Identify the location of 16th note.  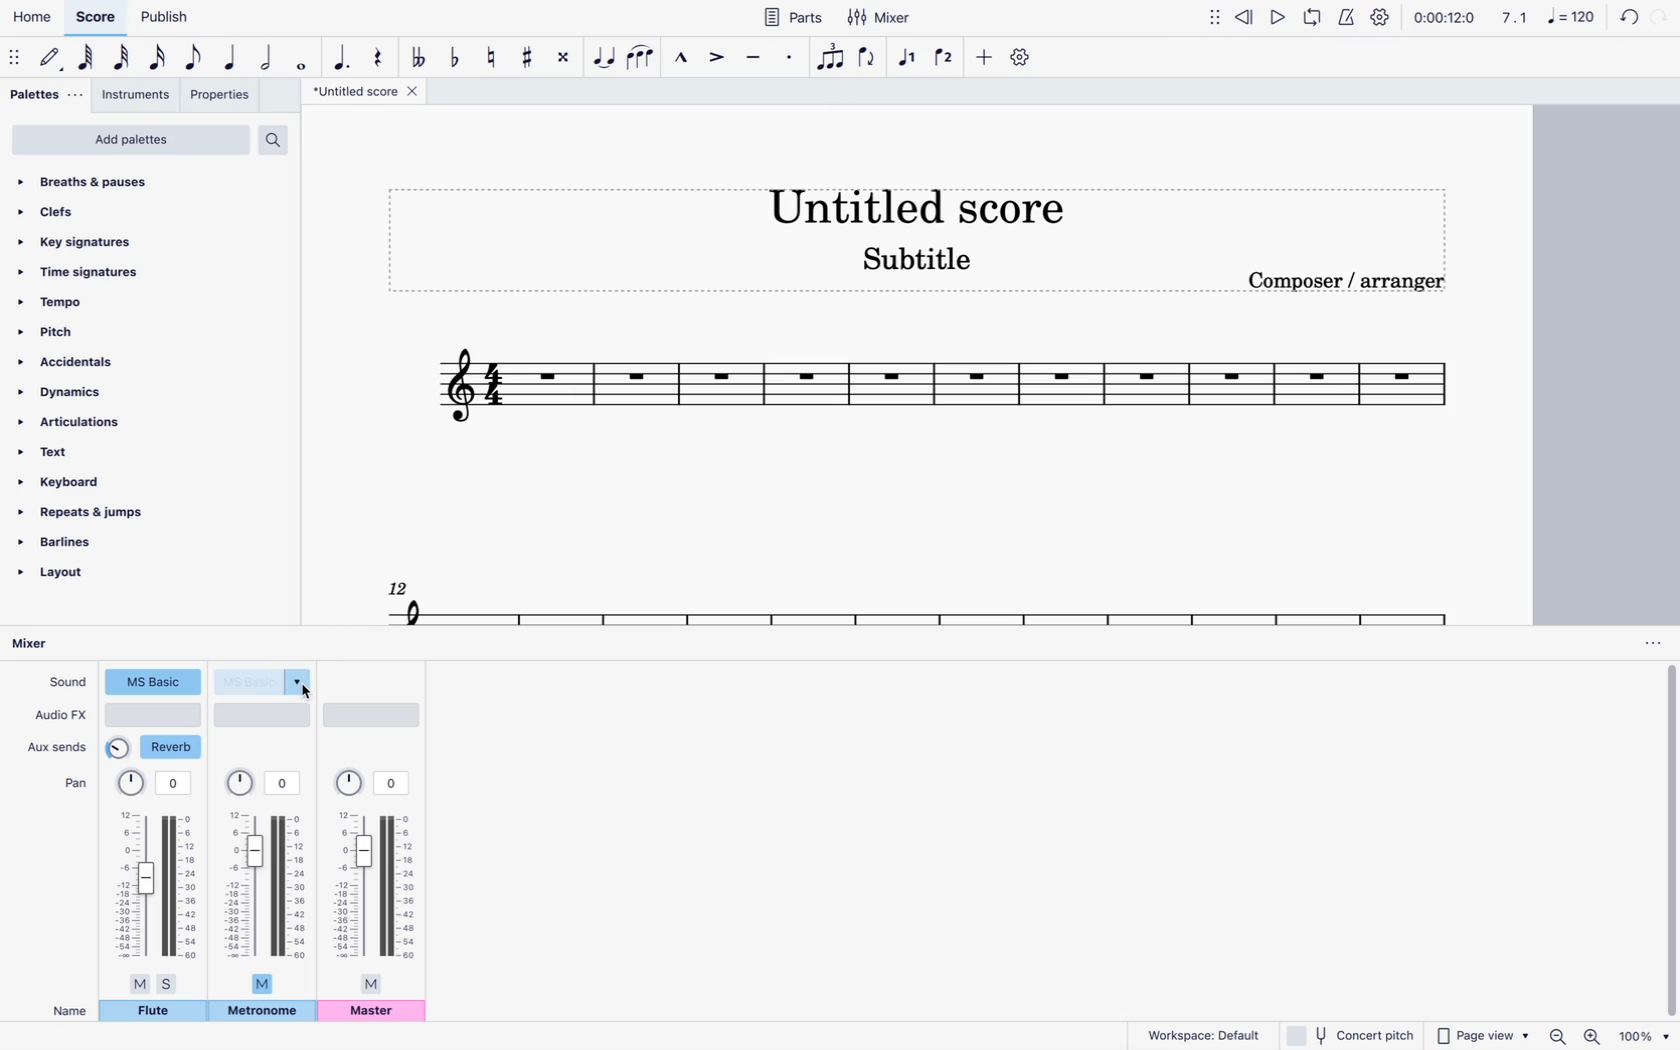
(159, 58).